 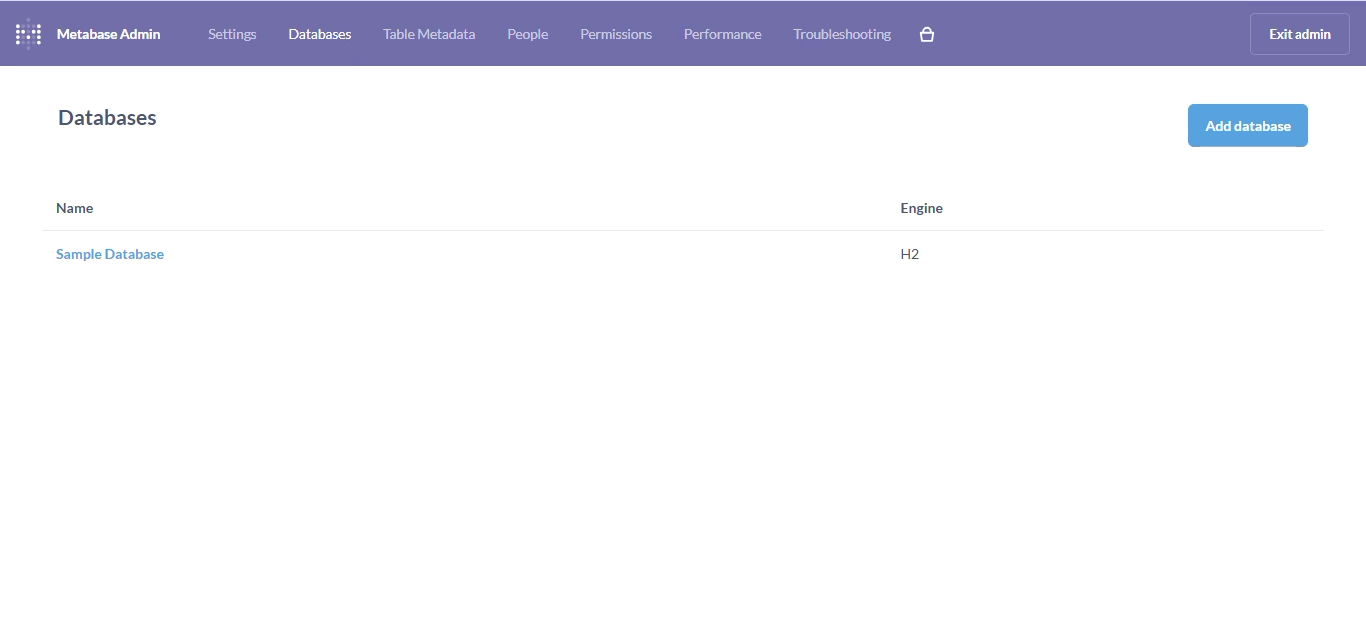 What do you see at coordinates (110, 255) in the screenshot?
I see `sample database` at bounding box center [110, 255].